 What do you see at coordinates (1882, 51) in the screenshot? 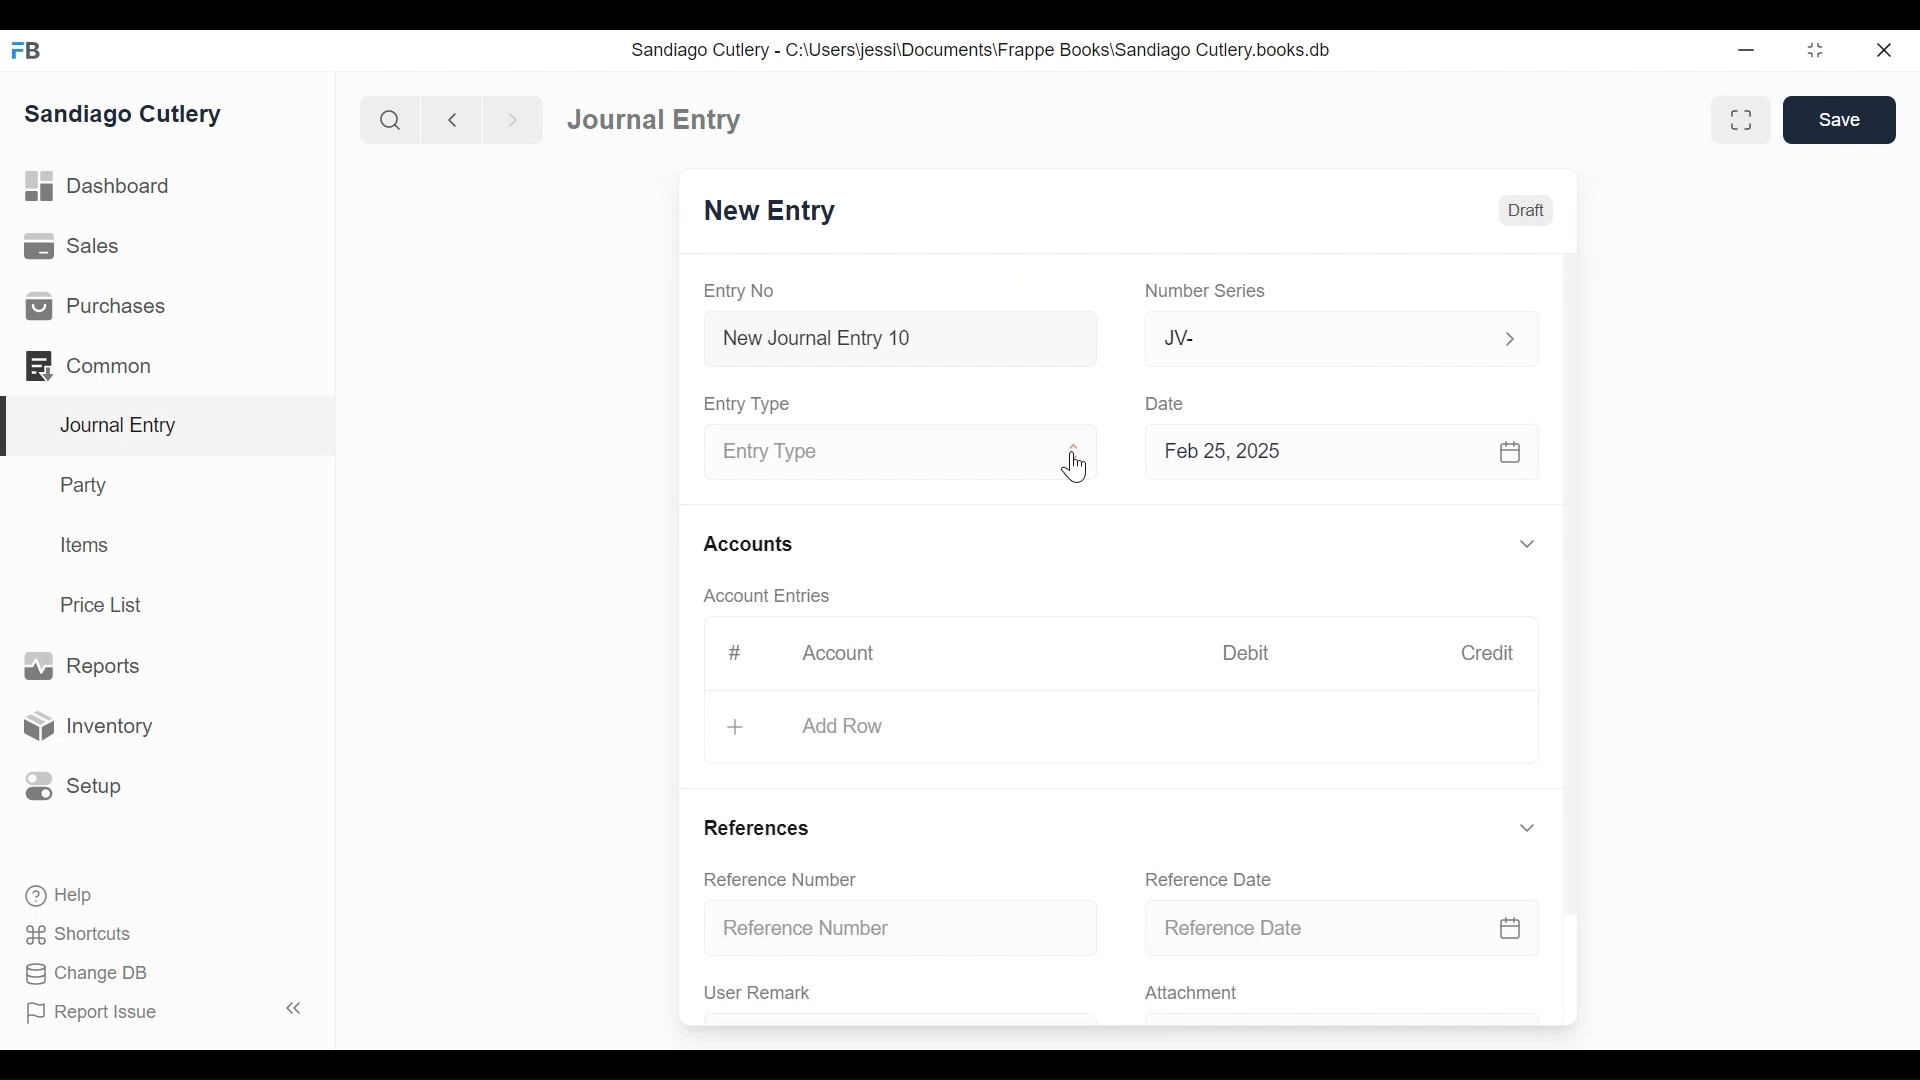
I see `Close` at bounding box center [1882, 51].